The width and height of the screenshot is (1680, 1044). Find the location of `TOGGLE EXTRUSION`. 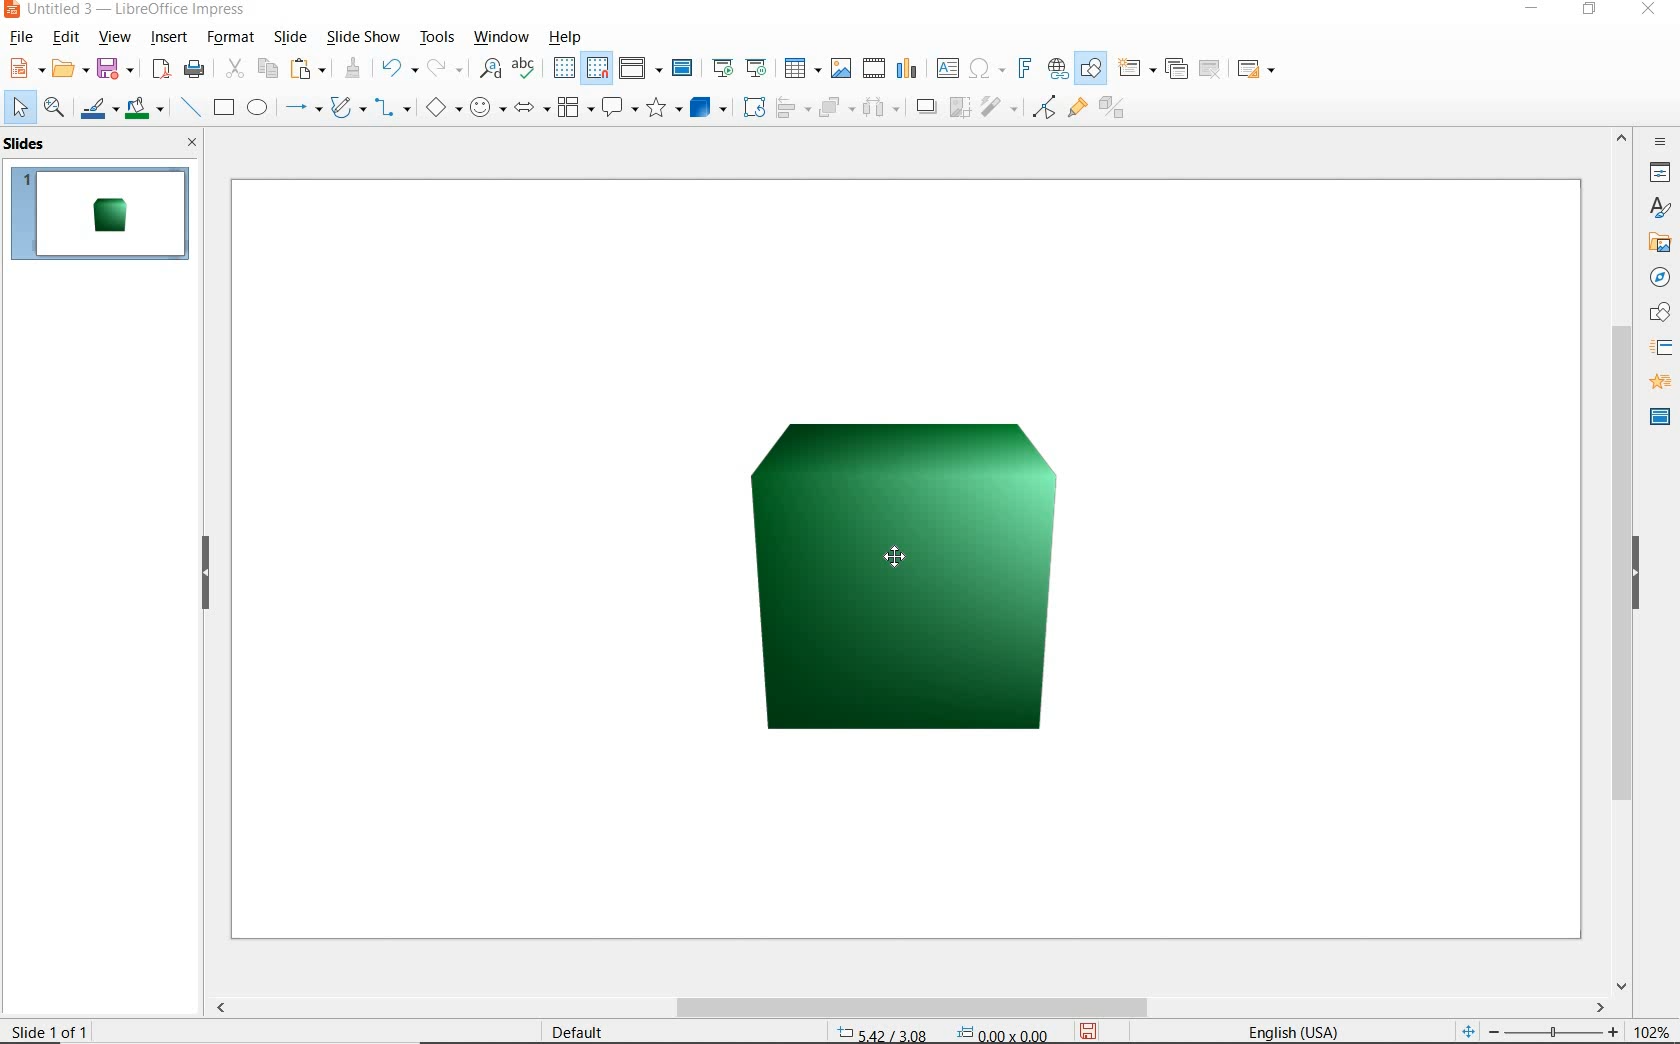

TOGGLE EXTRUSION is located at coordinates (1114, 110).